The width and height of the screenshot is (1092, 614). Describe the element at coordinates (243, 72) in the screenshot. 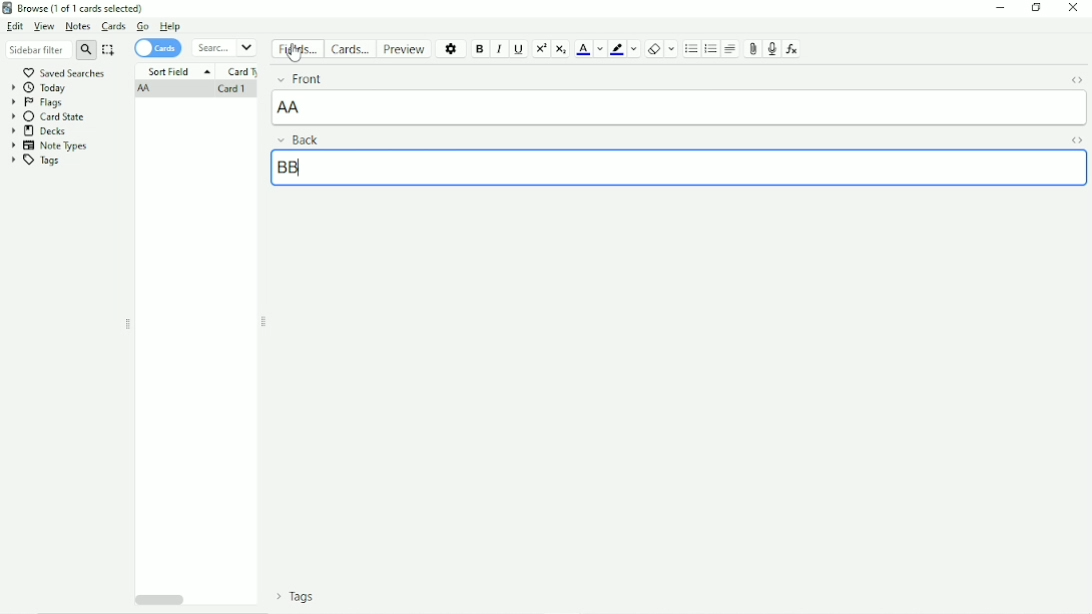

I see `Card Type` at that location.